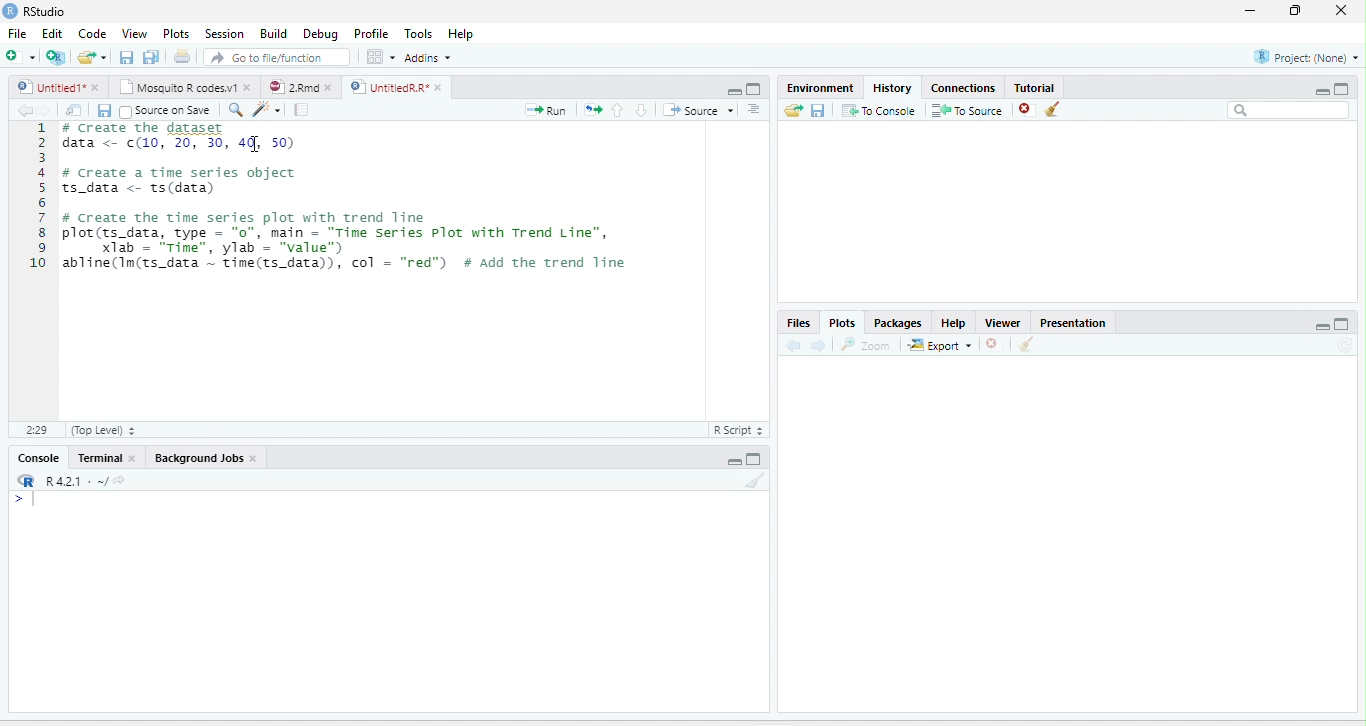 This screenshot has height=726, width=1366. What do you see at coordinates (25, 500) in the screenshot?
I see `New line` at bounding box center [25, 500].